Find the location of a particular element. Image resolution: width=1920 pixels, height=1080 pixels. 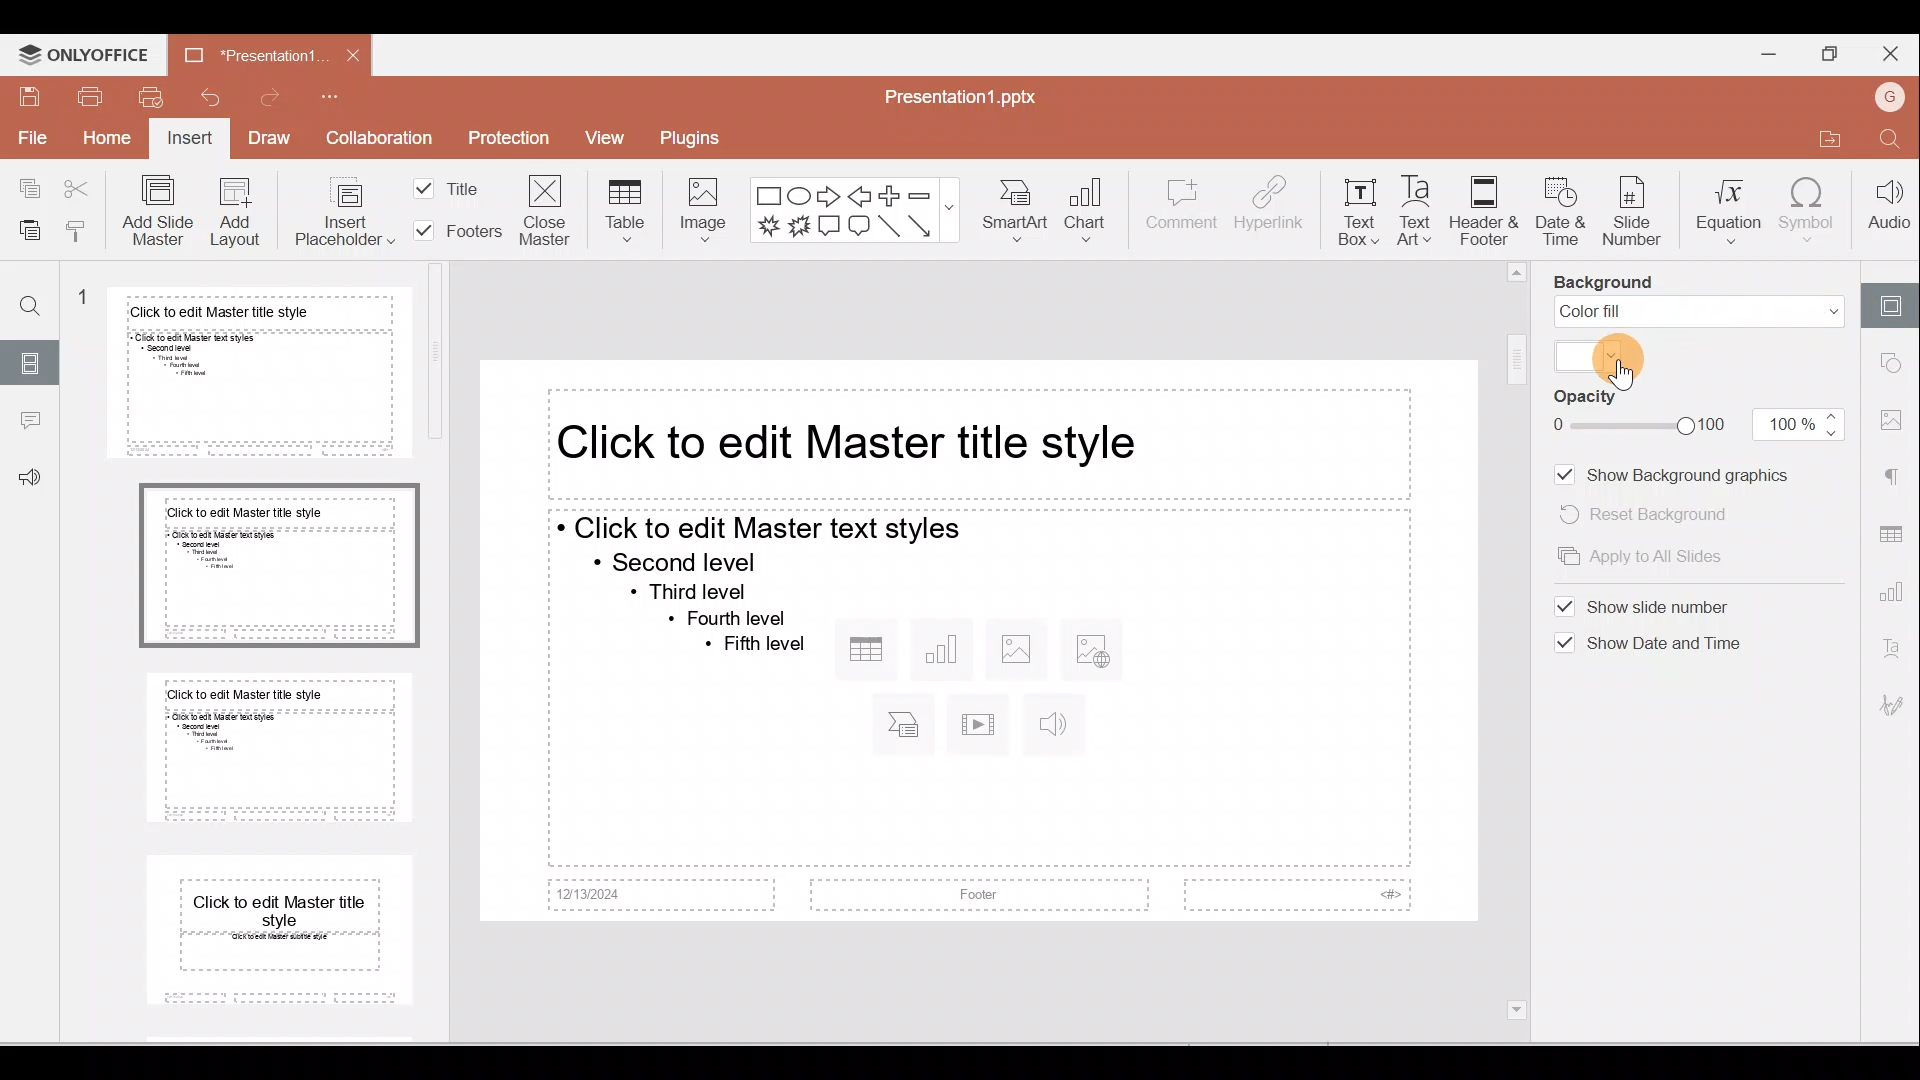

Text box is located at coordinates (1356, 218).